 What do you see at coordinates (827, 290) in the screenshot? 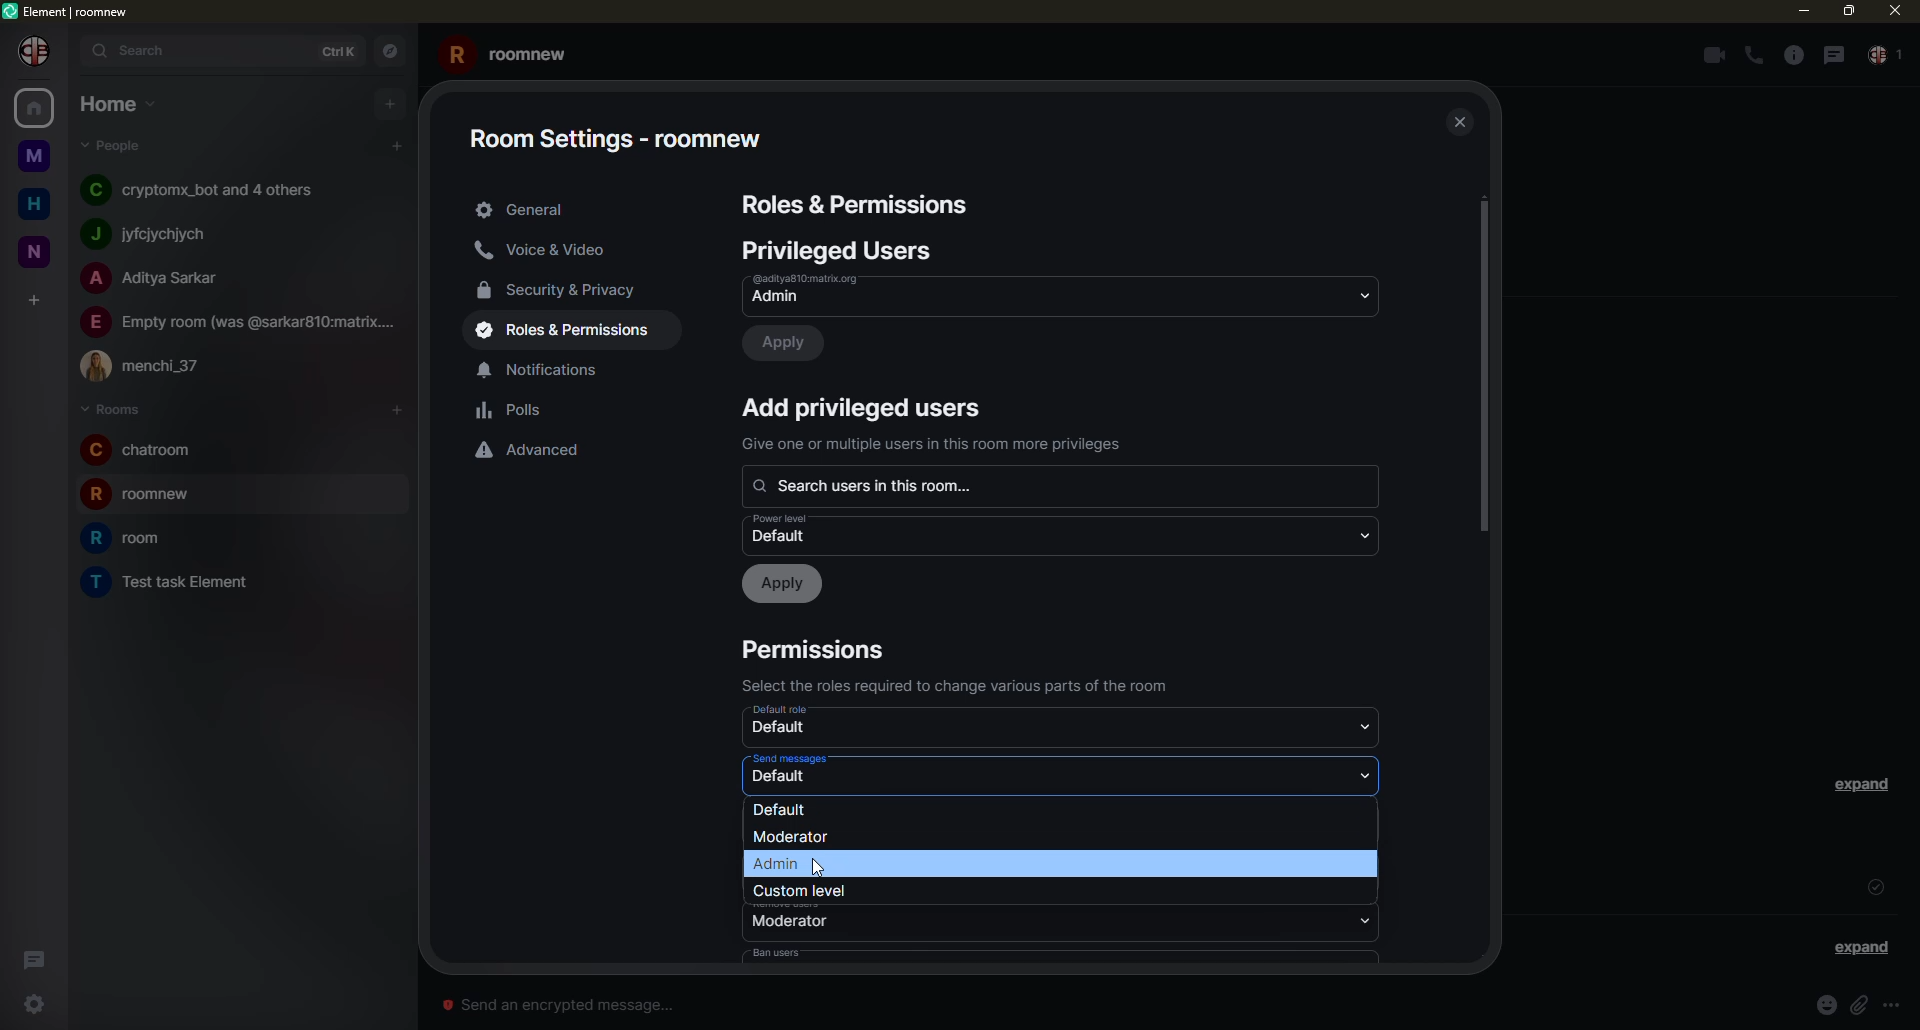
I see `admin` at bounding box center [827, 290].